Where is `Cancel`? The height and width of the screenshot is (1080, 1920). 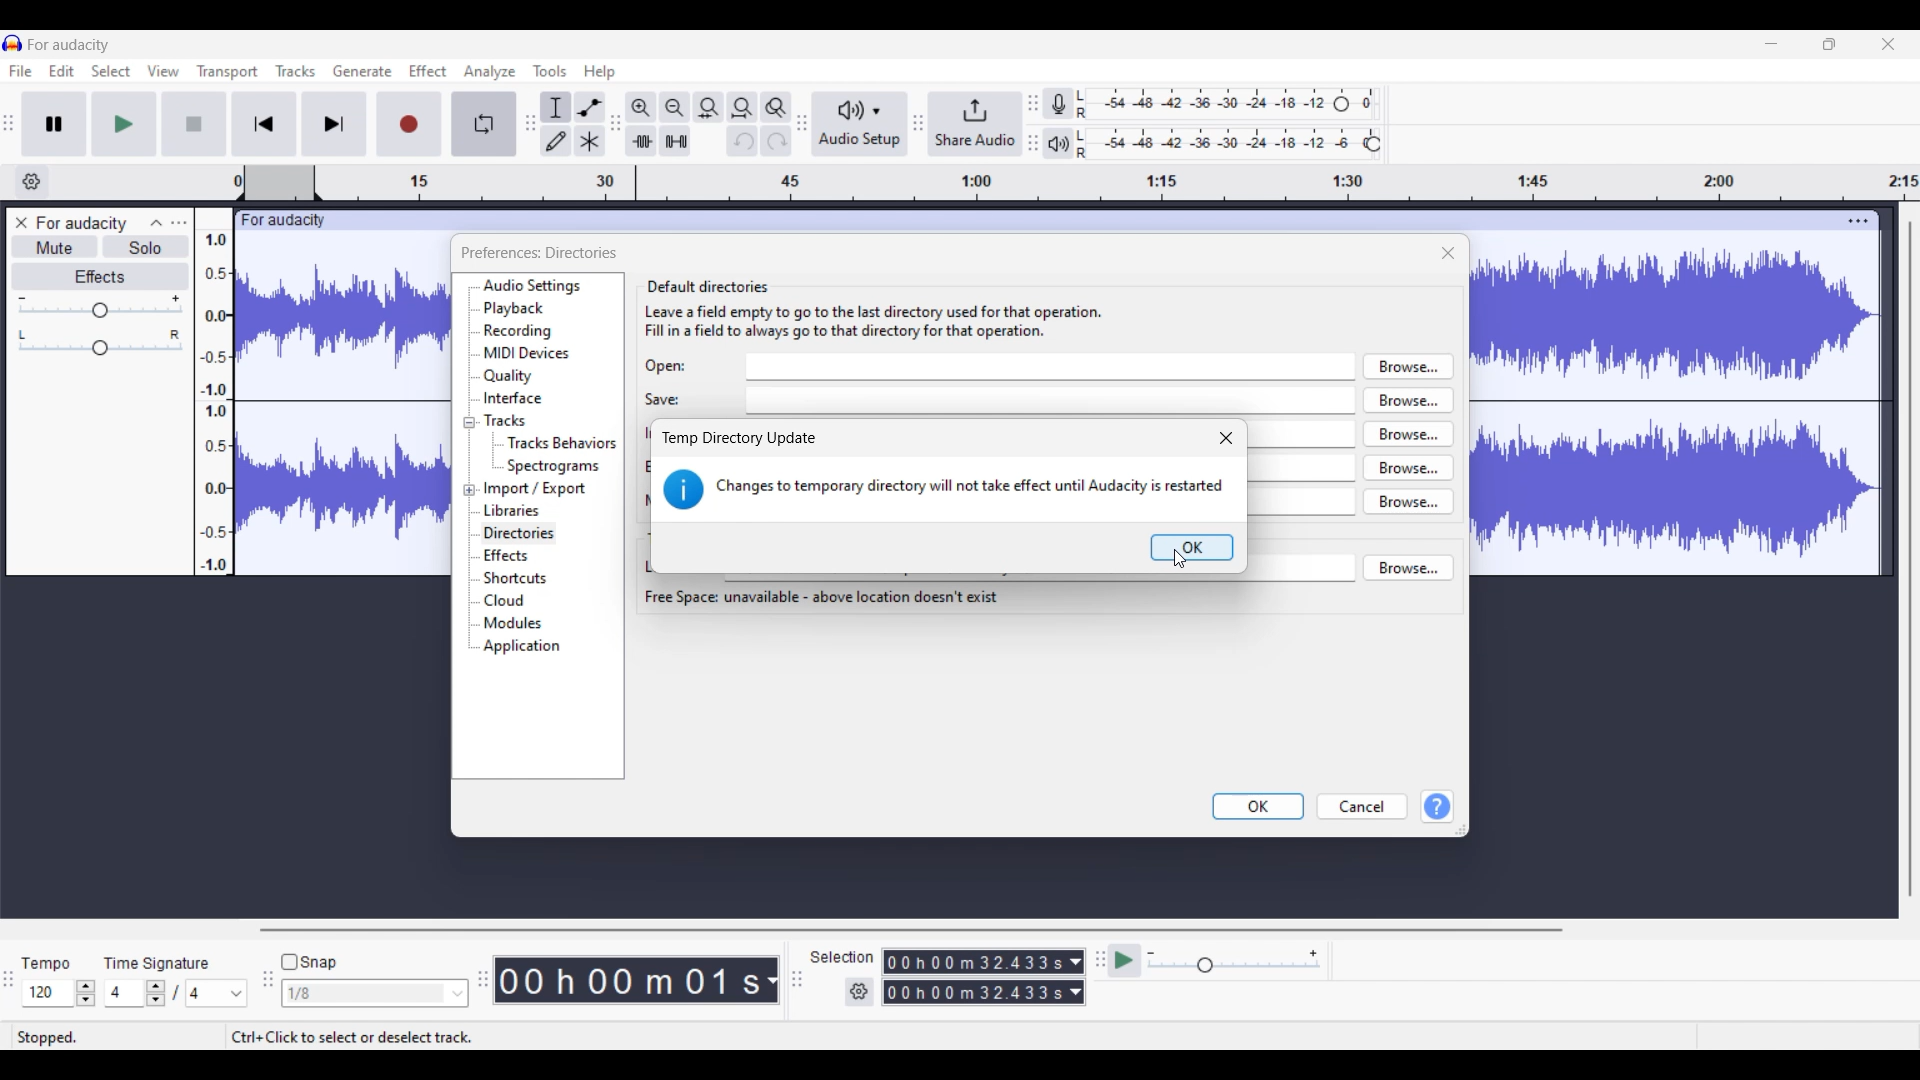
Cancel is located at coordinates (1363, 807).